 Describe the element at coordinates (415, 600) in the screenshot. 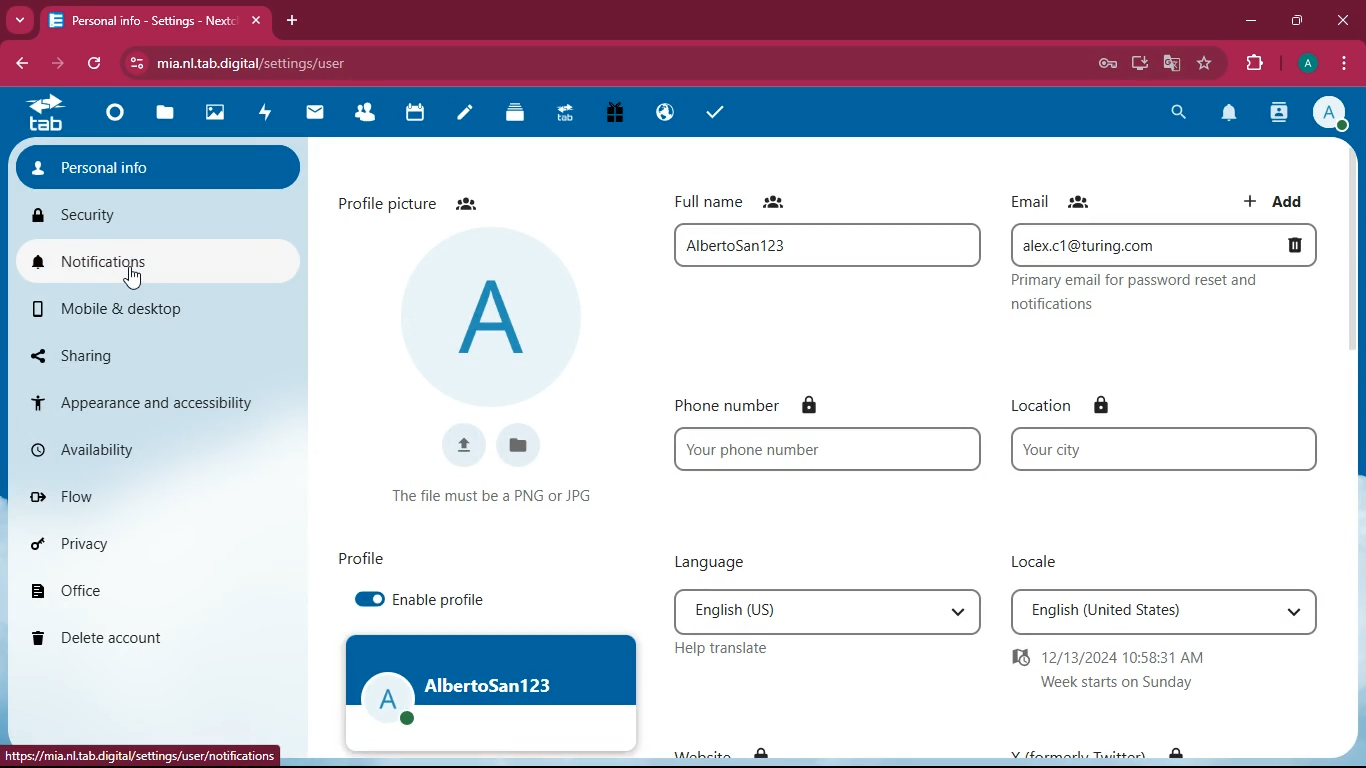

I see `enable profile` at that location.